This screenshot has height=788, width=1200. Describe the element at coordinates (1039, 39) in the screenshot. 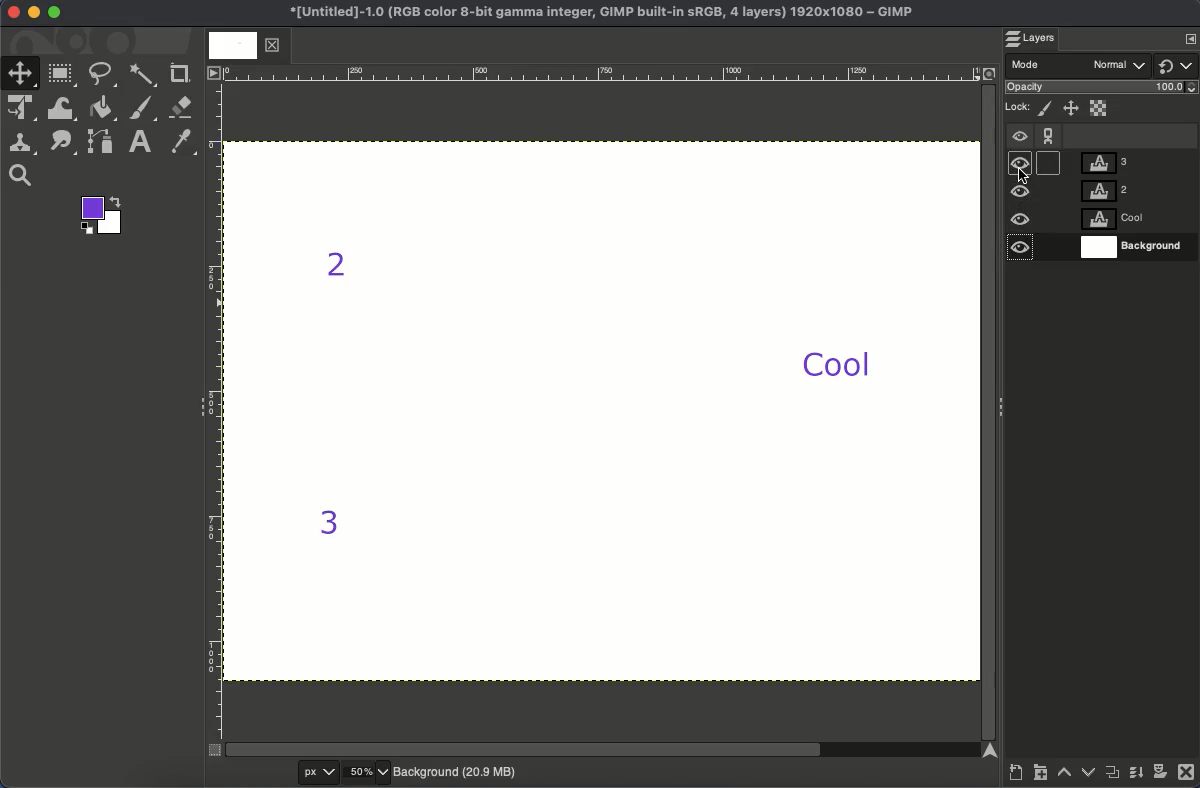

I see `Layers` at that location.